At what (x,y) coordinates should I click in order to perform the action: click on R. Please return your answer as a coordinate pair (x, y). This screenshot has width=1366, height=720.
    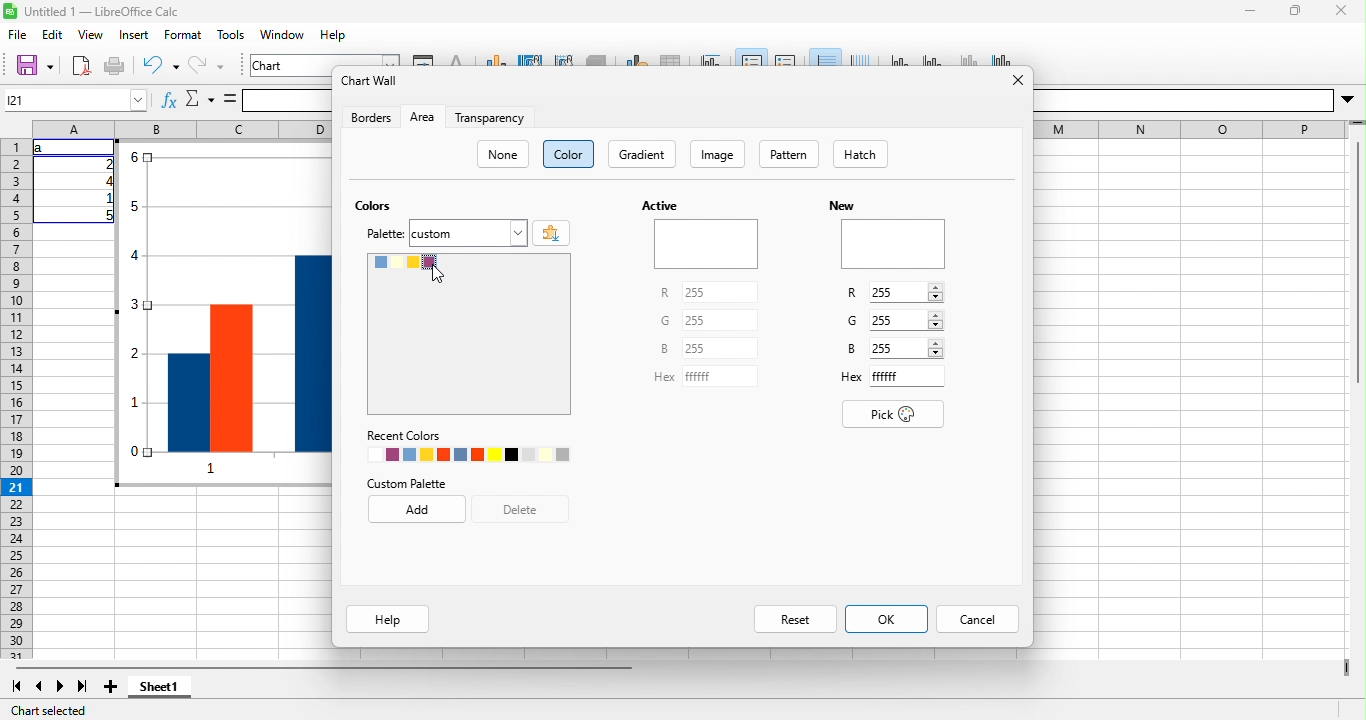
    Looking at the image, I should click on (852, 293).